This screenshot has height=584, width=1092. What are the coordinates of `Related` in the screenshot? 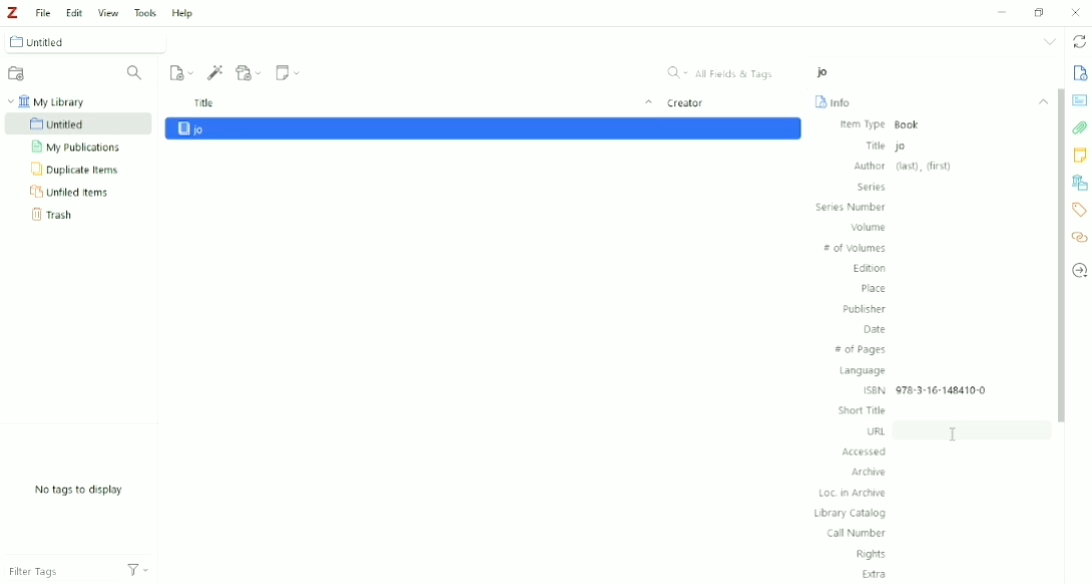 It's located at (1080, 239).